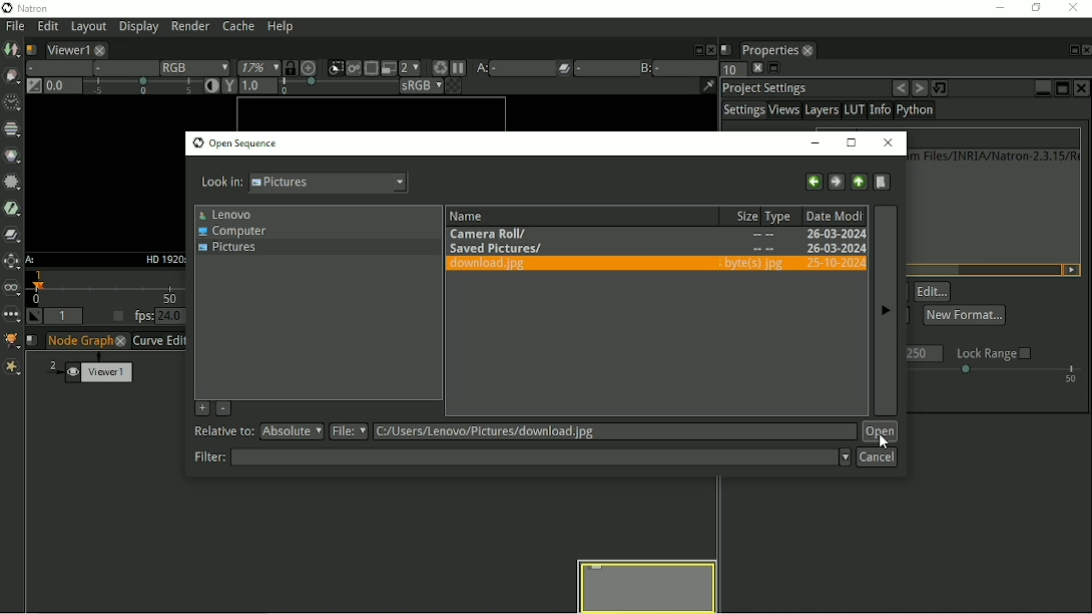 This screenshot has height=614, width=1092. I want to click on fps, so click(160, 316).